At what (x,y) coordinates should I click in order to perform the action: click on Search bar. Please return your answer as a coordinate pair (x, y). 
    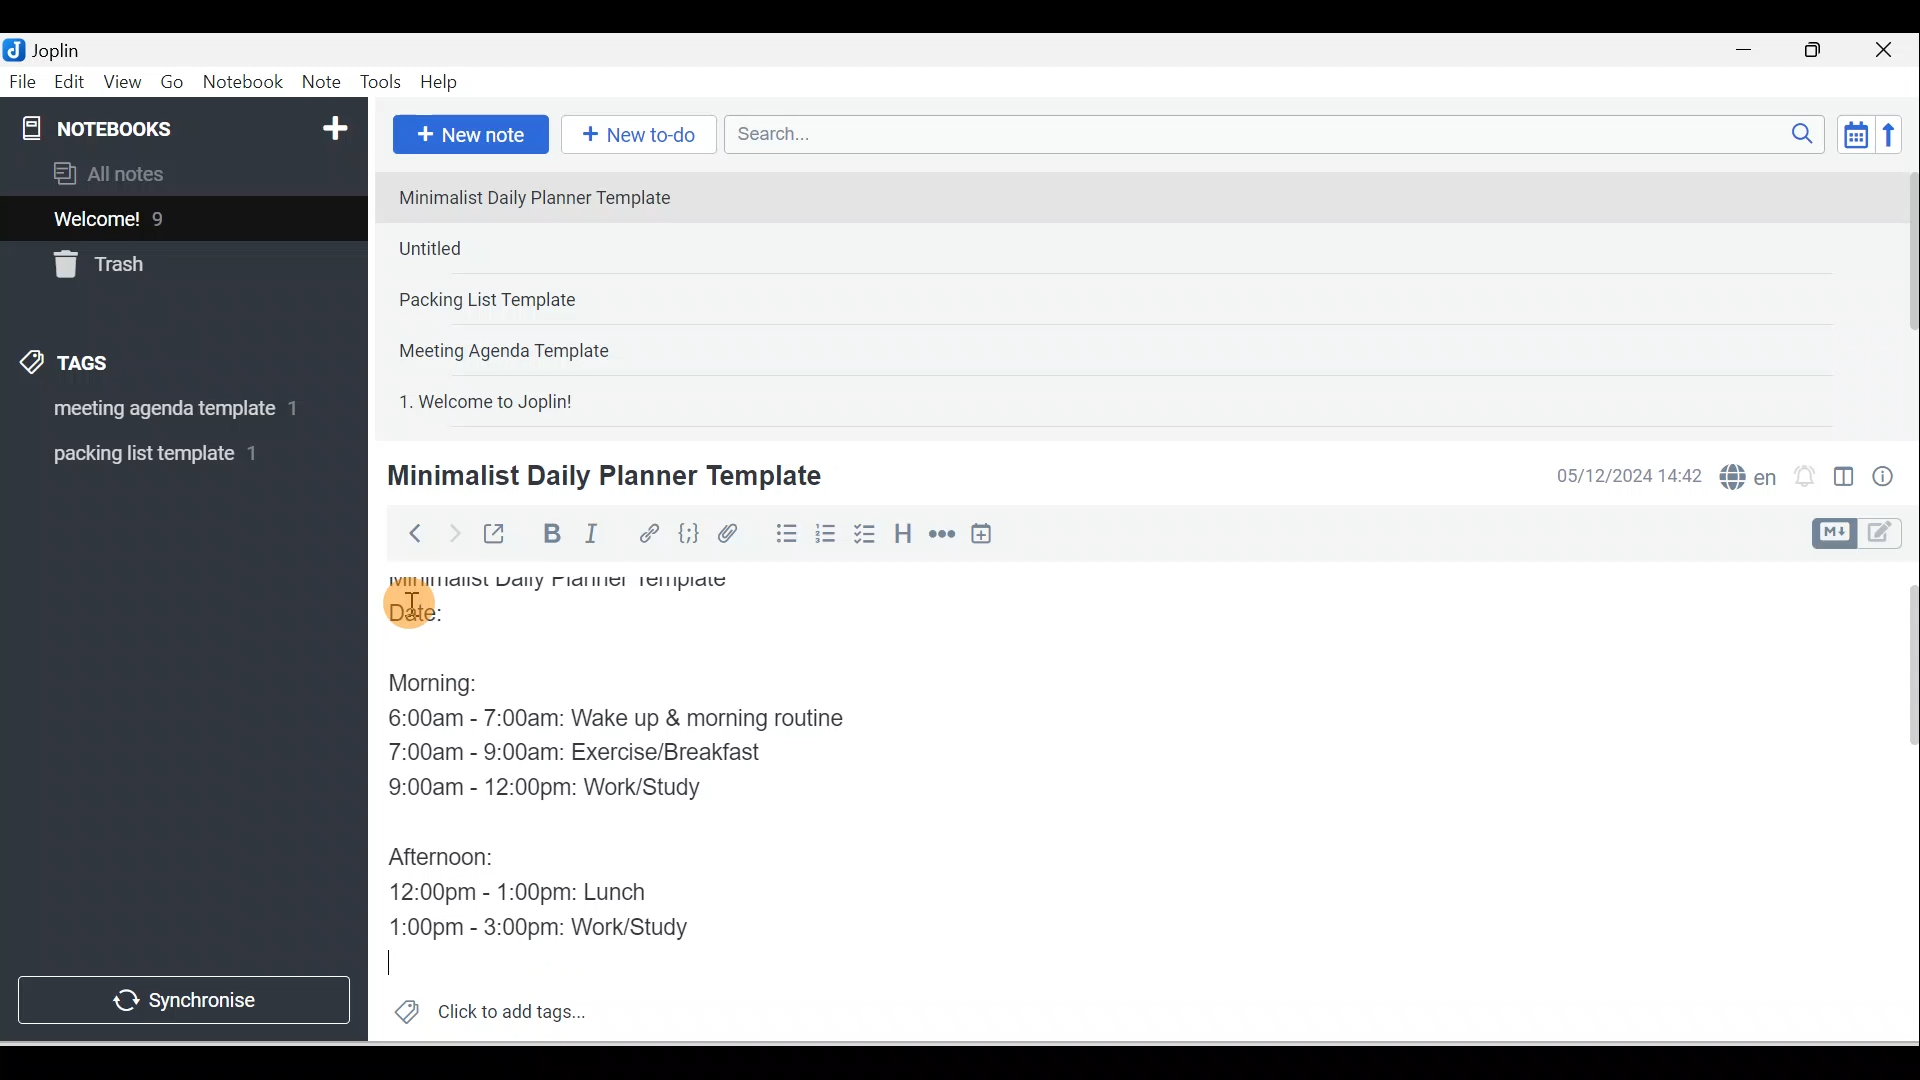
    Looking at the image, I should click on (1281, 134).